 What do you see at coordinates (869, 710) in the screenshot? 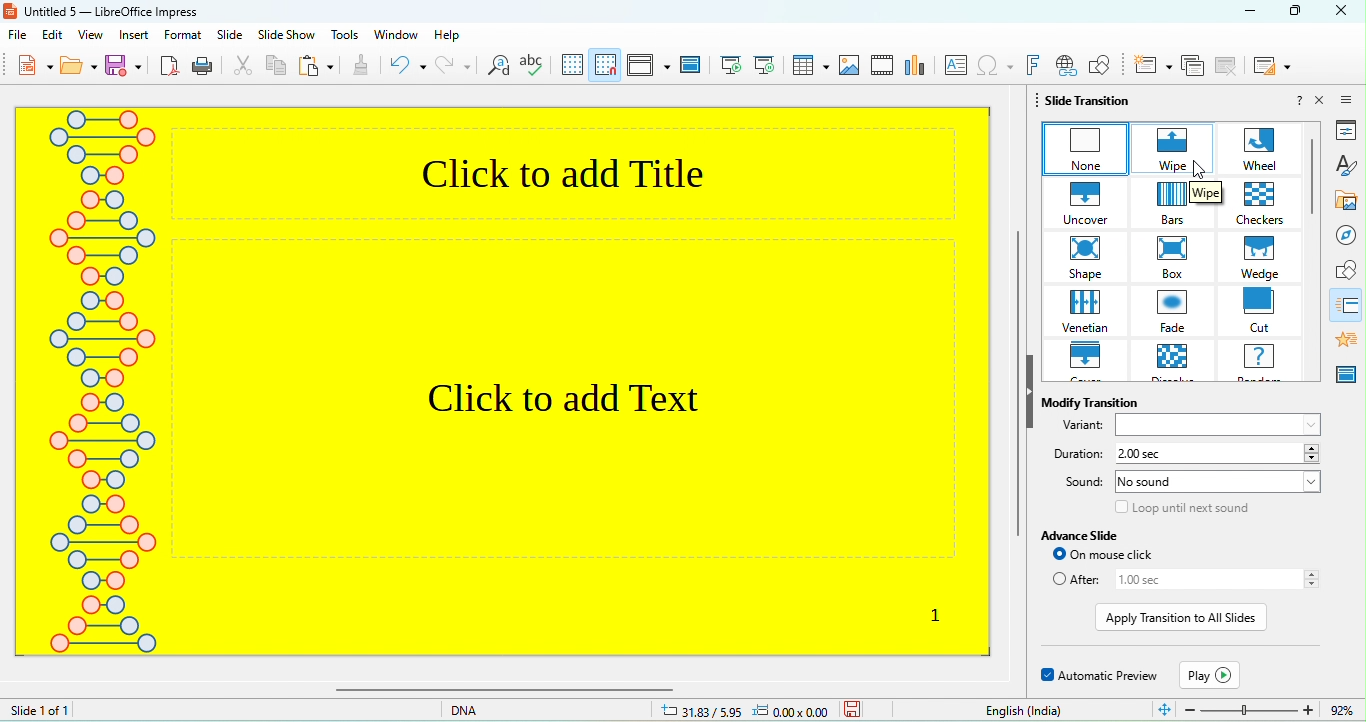
I see `the document has not been modified since the last save` at bounding box center [869, 710].